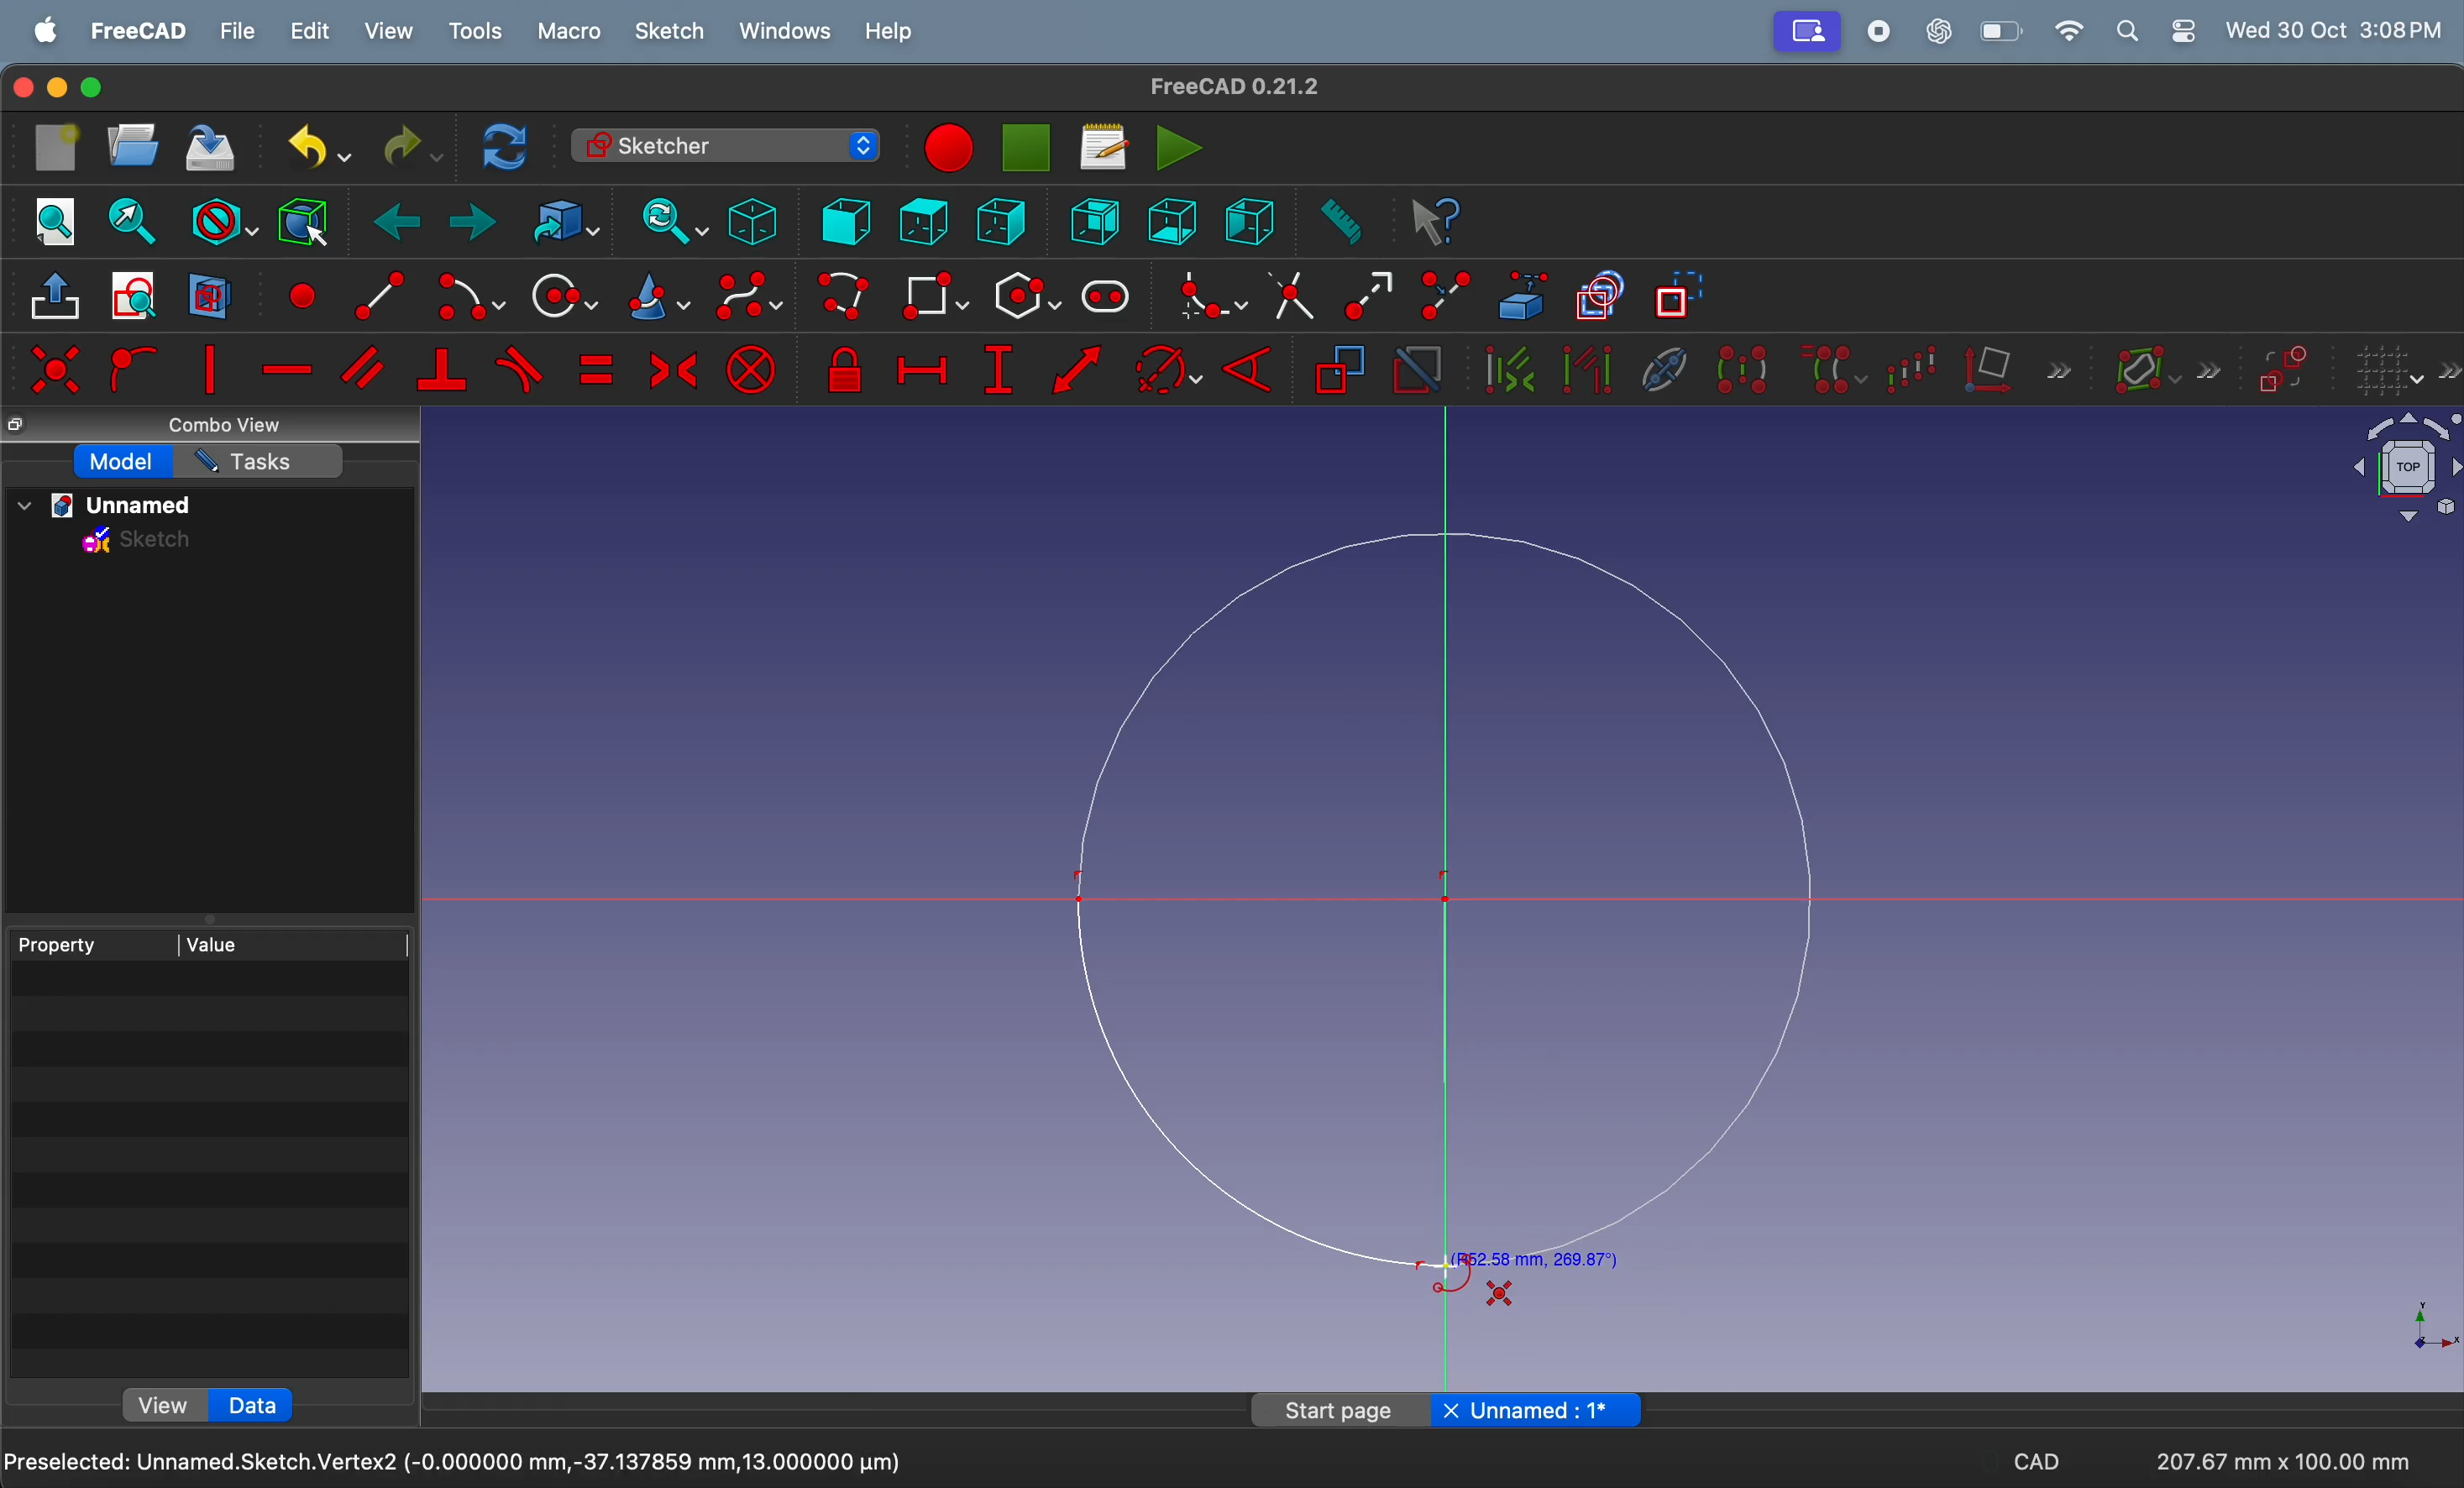 The width and height of the screenshot is (2464, 1488). I want to click on switch virtual space, so click(2284, 370).